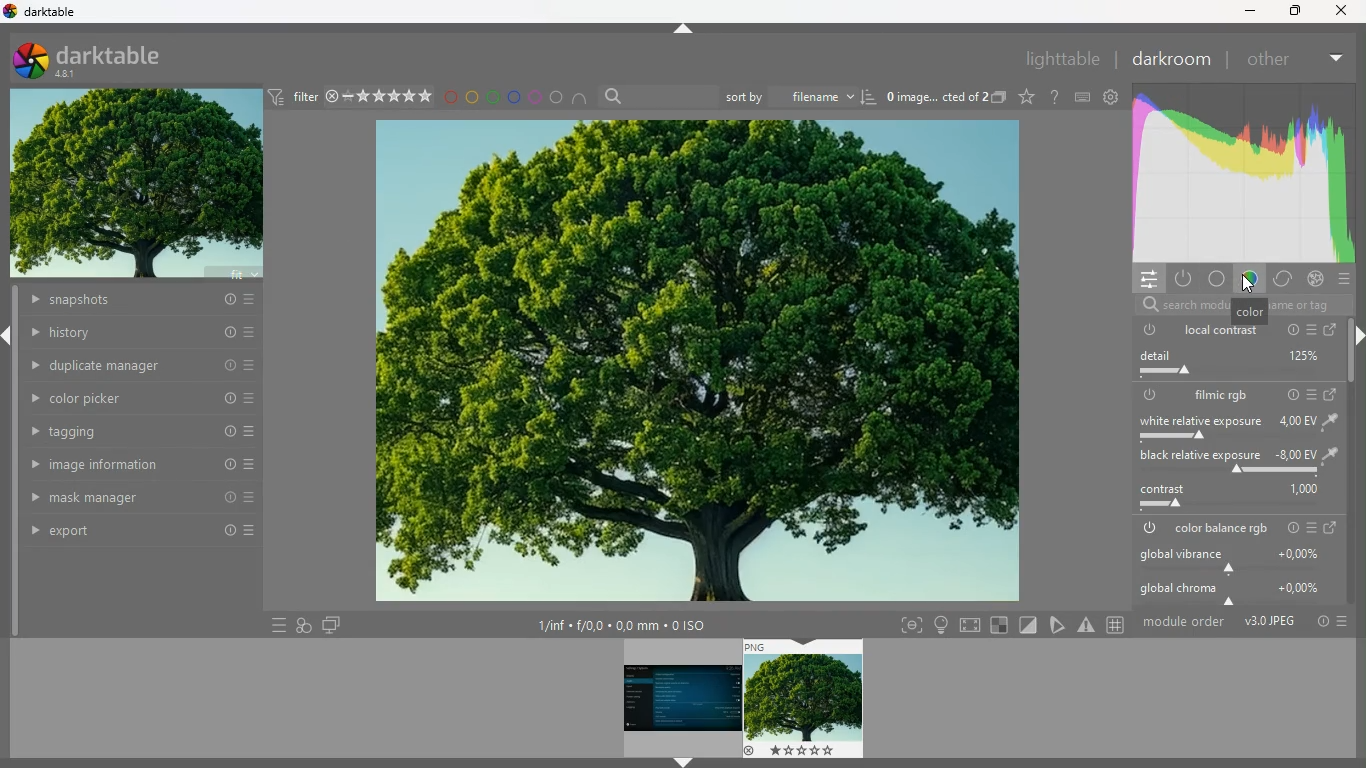 Image resolution: width=1366 pixels, height=768 pixels. What do you see at coordinates (686, 29) in the screenshot?
I see `arrow` at bounding box center [686, 29].